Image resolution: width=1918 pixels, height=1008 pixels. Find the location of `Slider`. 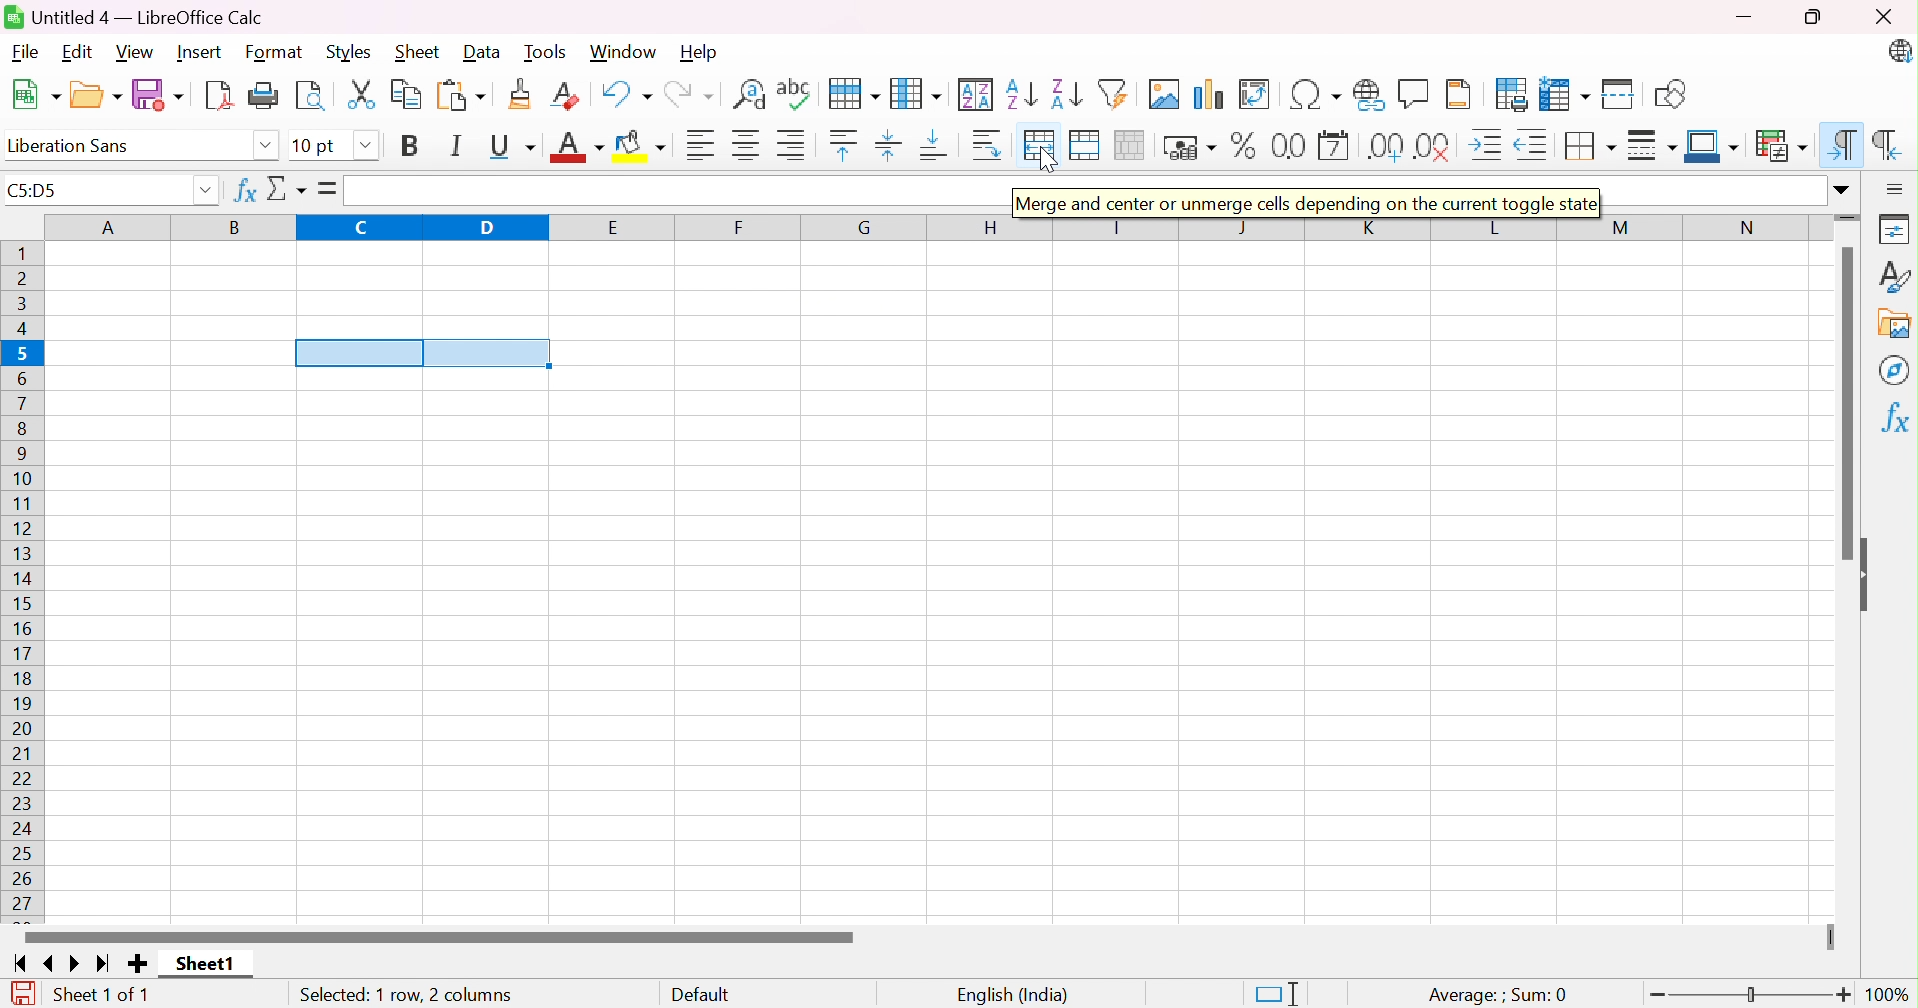

Slider is located at coordinates (1746, 994).